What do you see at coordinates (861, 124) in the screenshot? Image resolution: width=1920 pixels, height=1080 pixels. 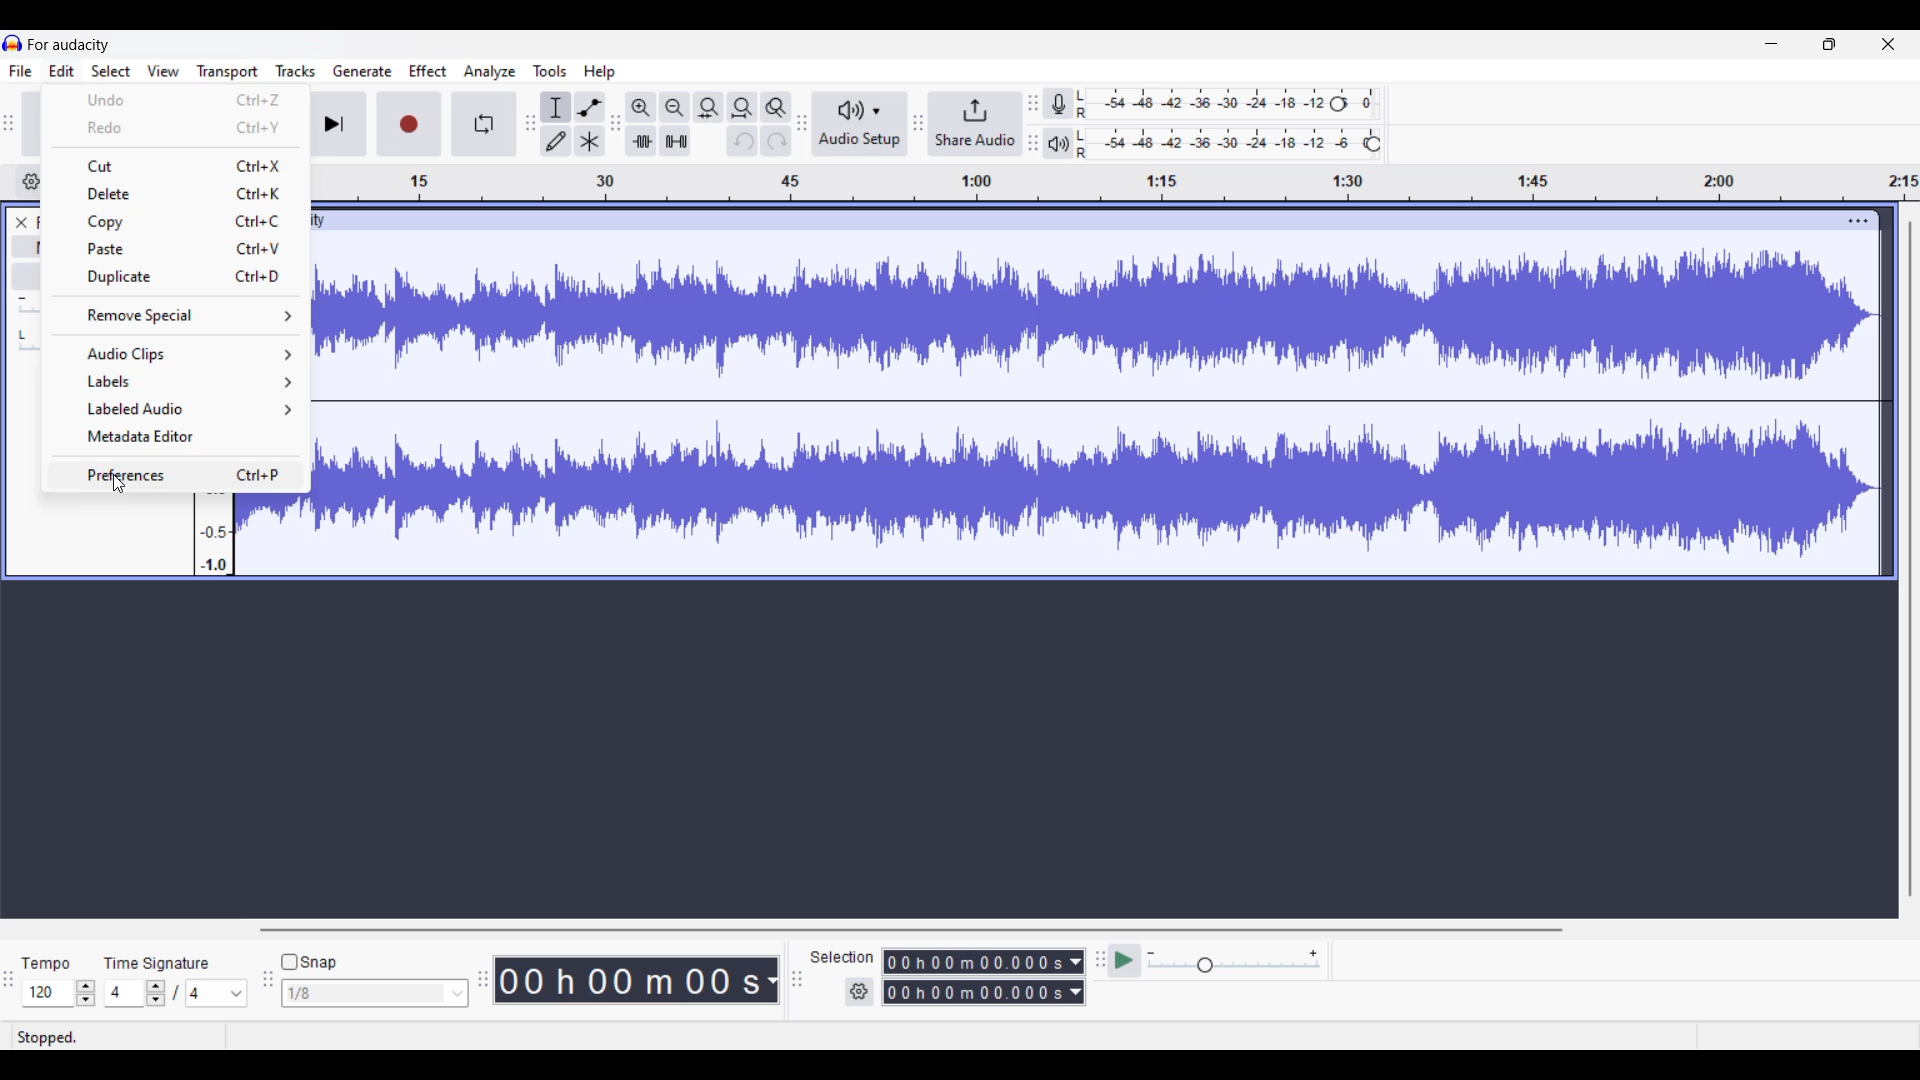 I see `Audio setup` at bounding box center [861, 124].